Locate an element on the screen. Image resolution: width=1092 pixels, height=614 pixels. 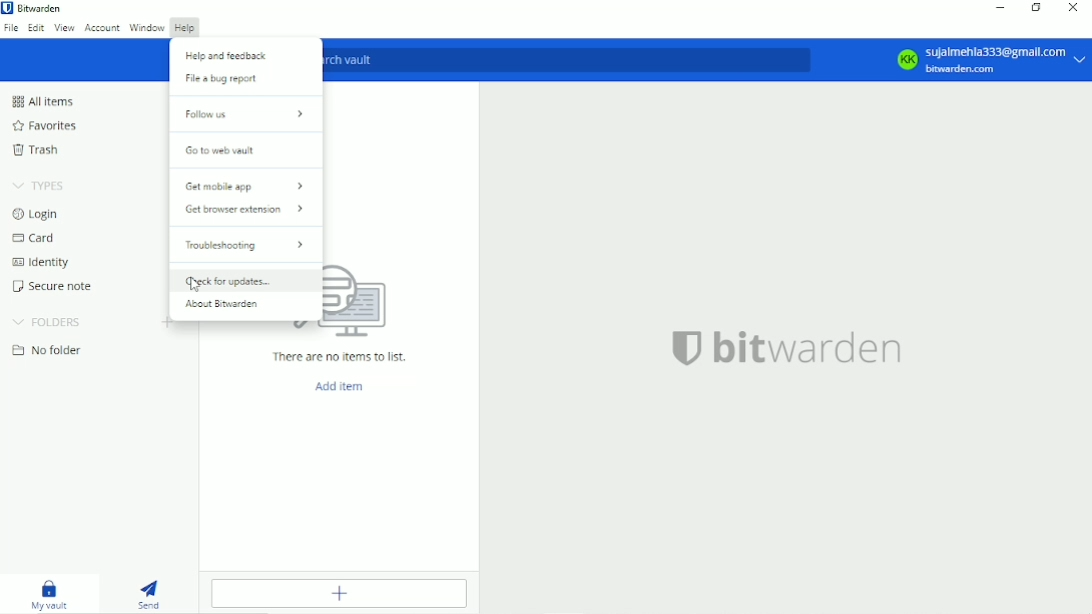
Edit is located at coordinates (36, 29).